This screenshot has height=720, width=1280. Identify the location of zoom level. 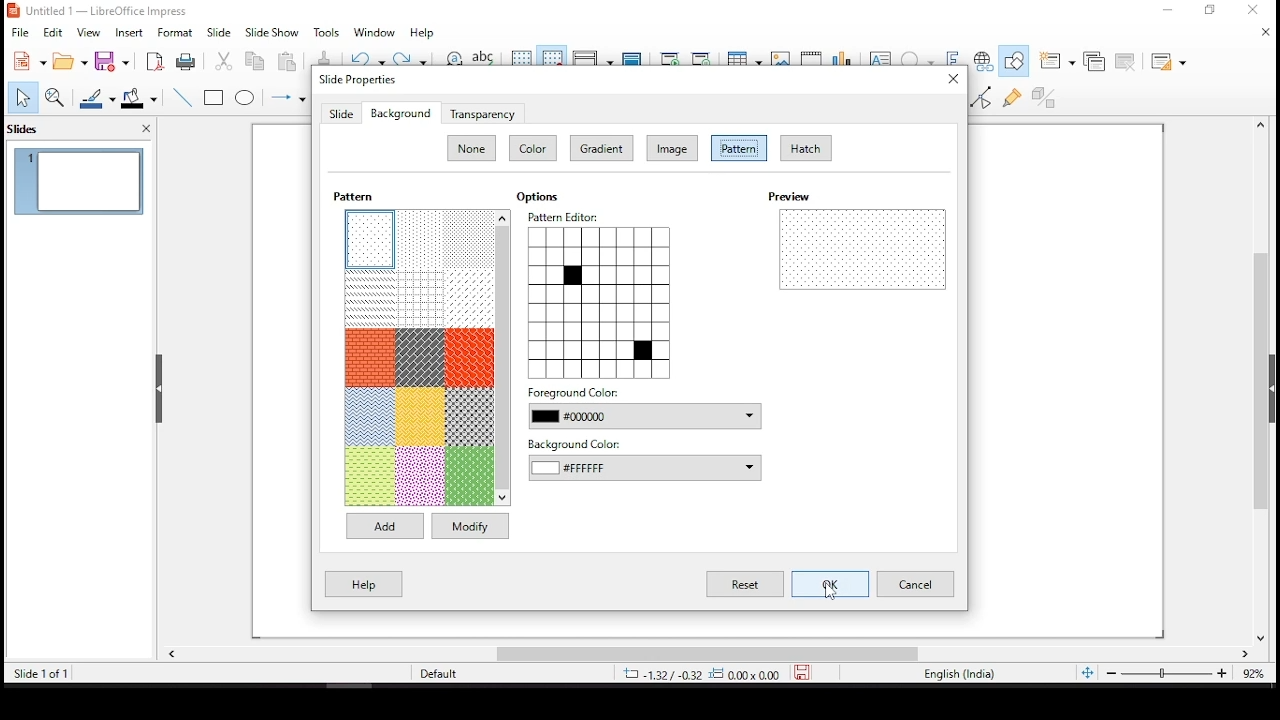
(1247, 671).